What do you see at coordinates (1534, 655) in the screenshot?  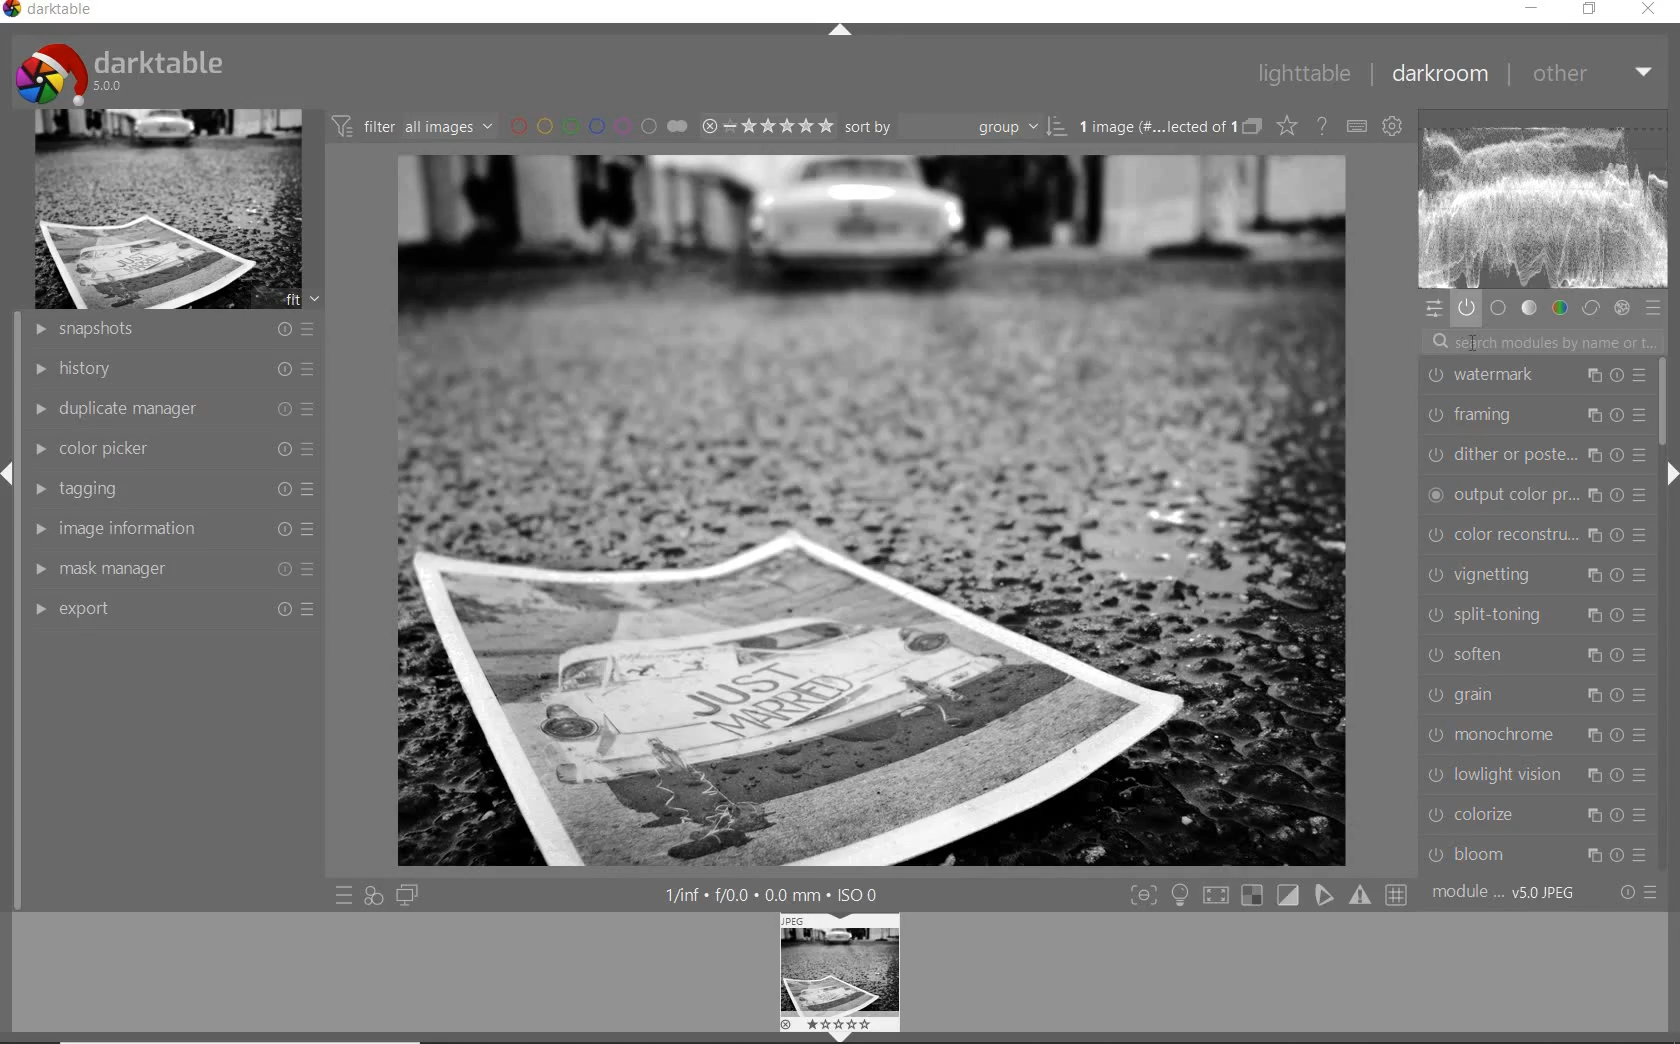 I see `soften` at bounding box center [1534, 655].